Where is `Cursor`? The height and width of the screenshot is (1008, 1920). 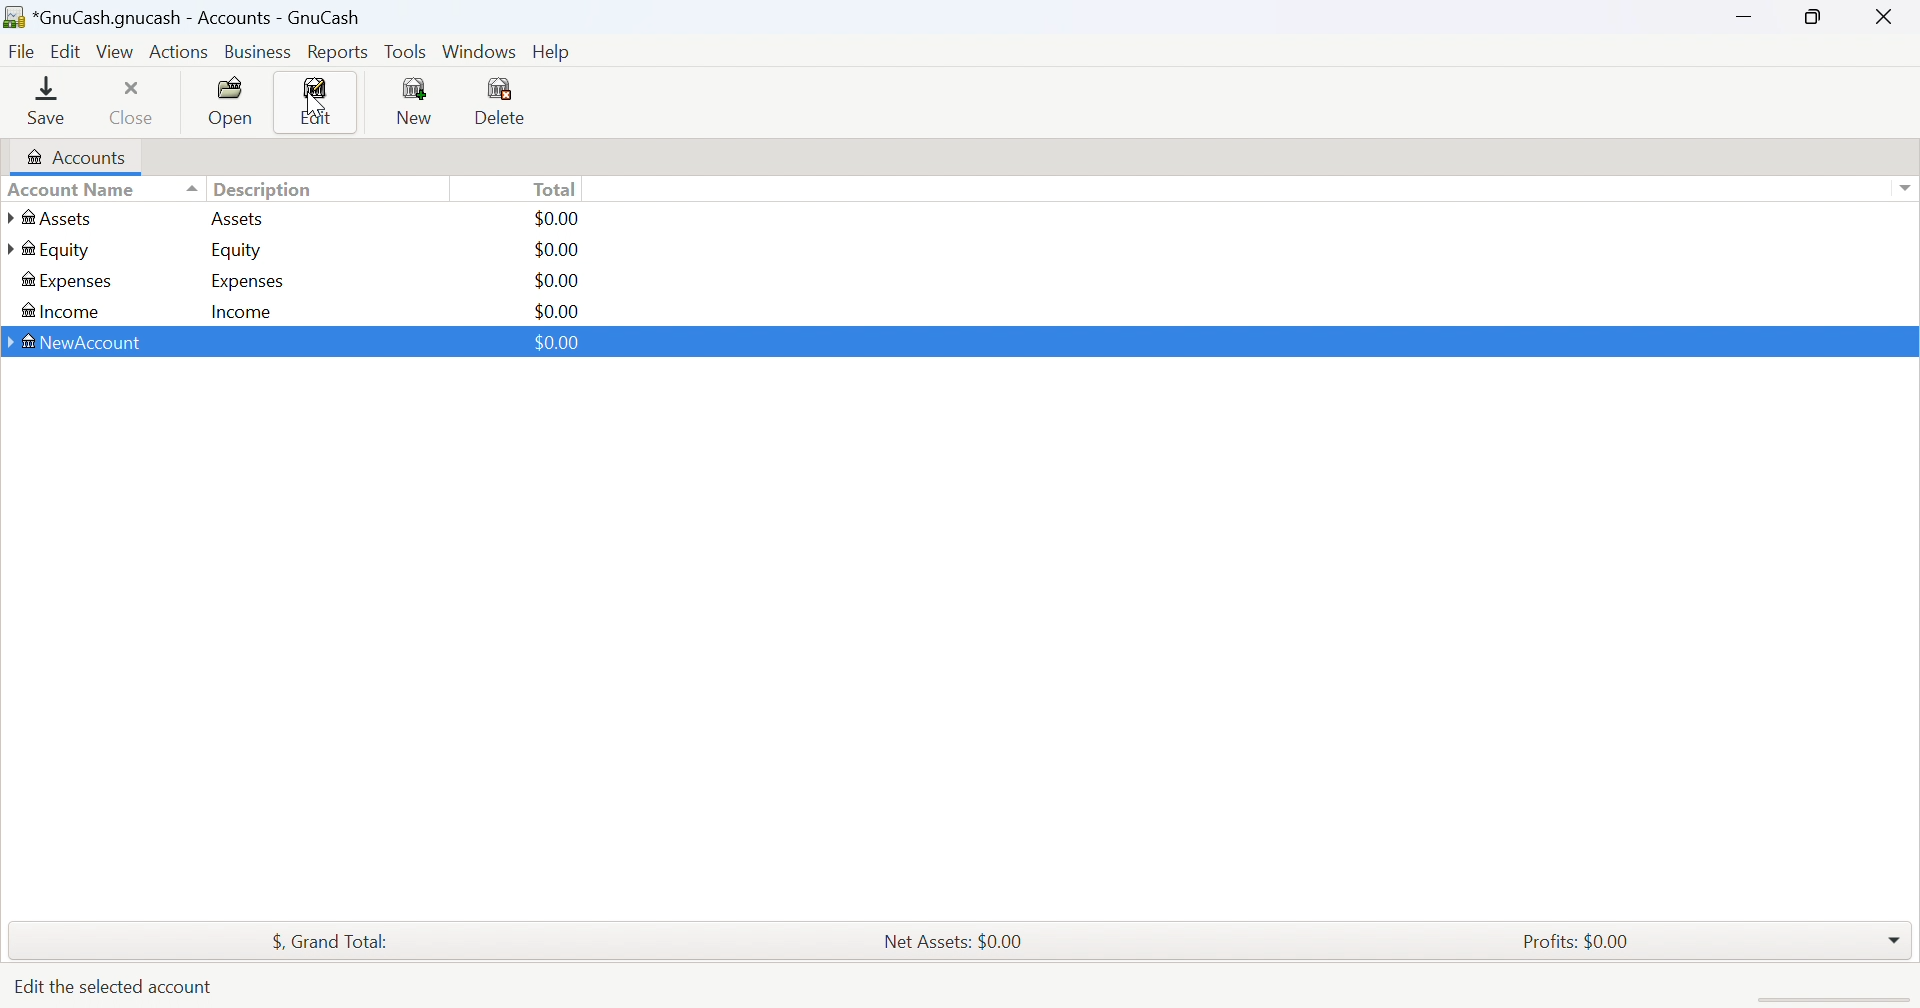
Cursor is located at coordinates (315, 108).